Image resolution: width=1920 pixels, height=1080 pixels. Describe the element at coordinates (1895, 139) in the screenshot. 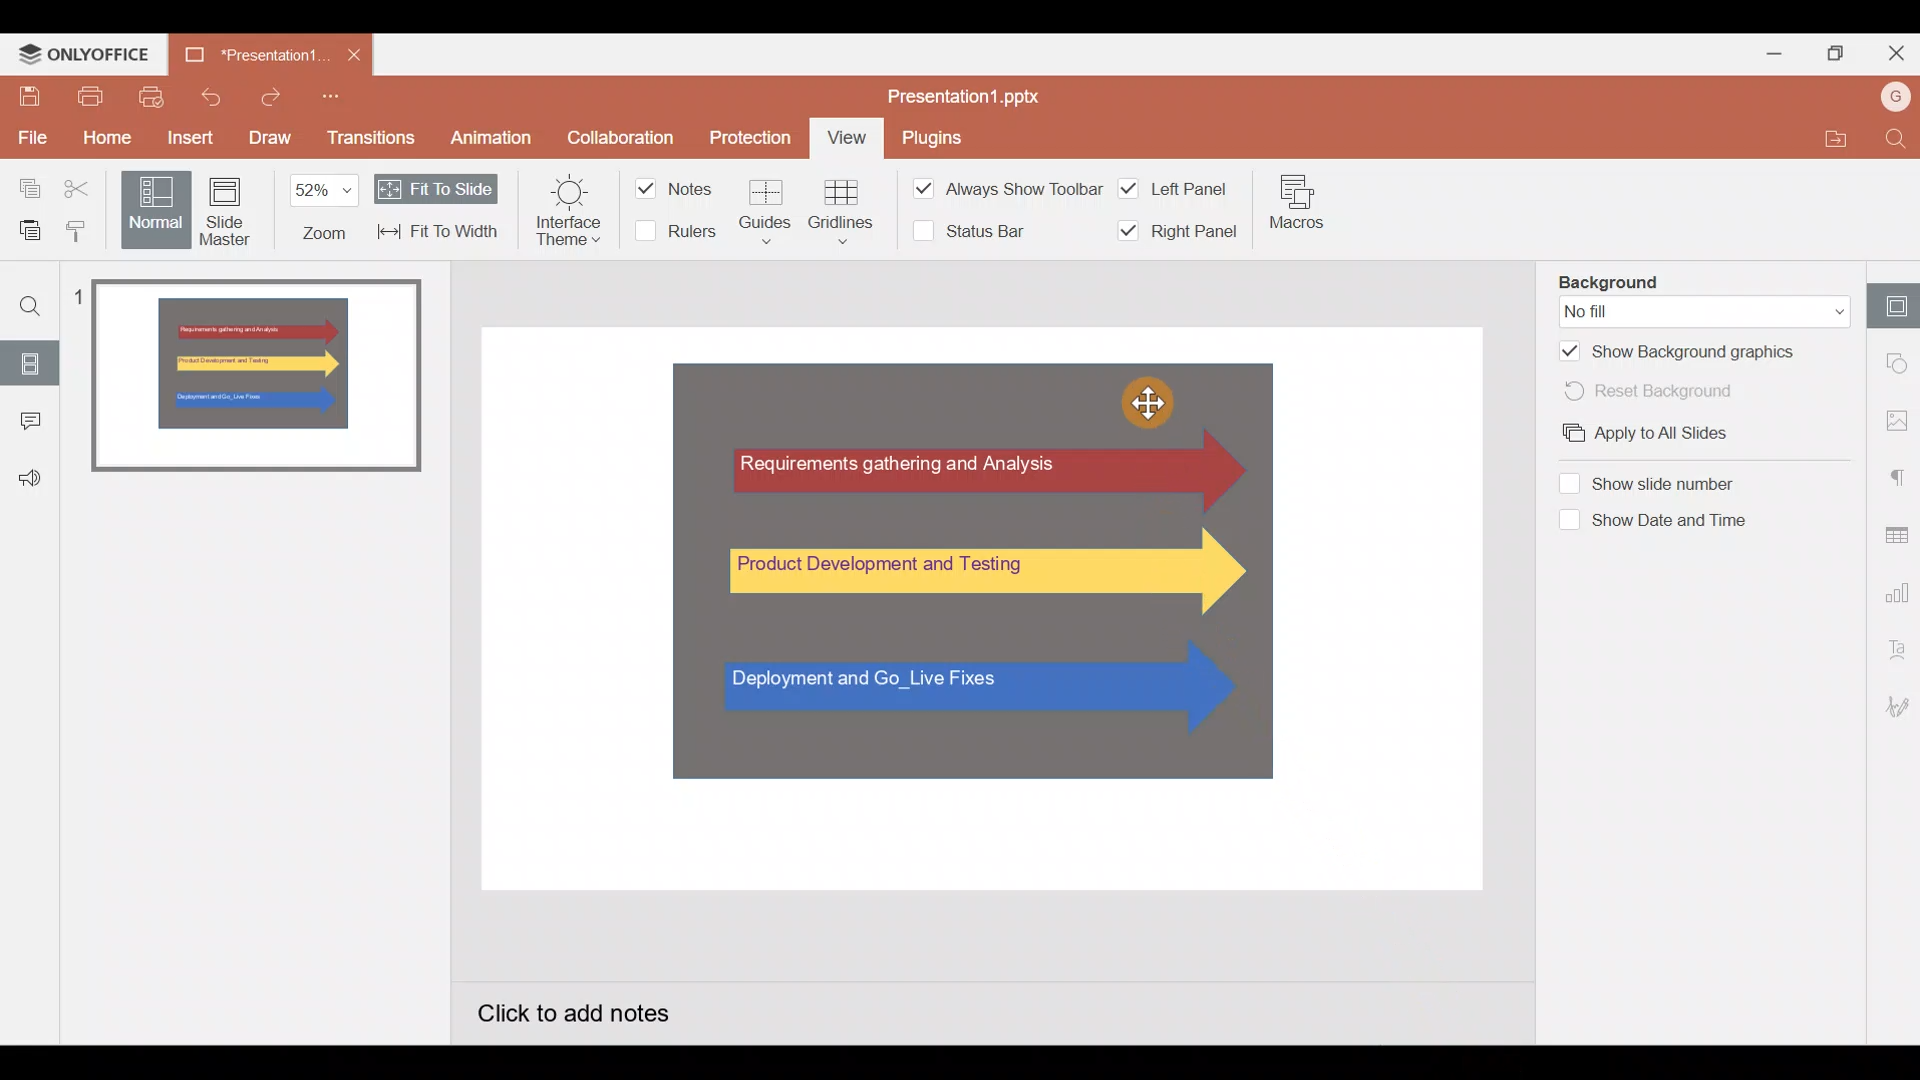

I see `Find` at that location.